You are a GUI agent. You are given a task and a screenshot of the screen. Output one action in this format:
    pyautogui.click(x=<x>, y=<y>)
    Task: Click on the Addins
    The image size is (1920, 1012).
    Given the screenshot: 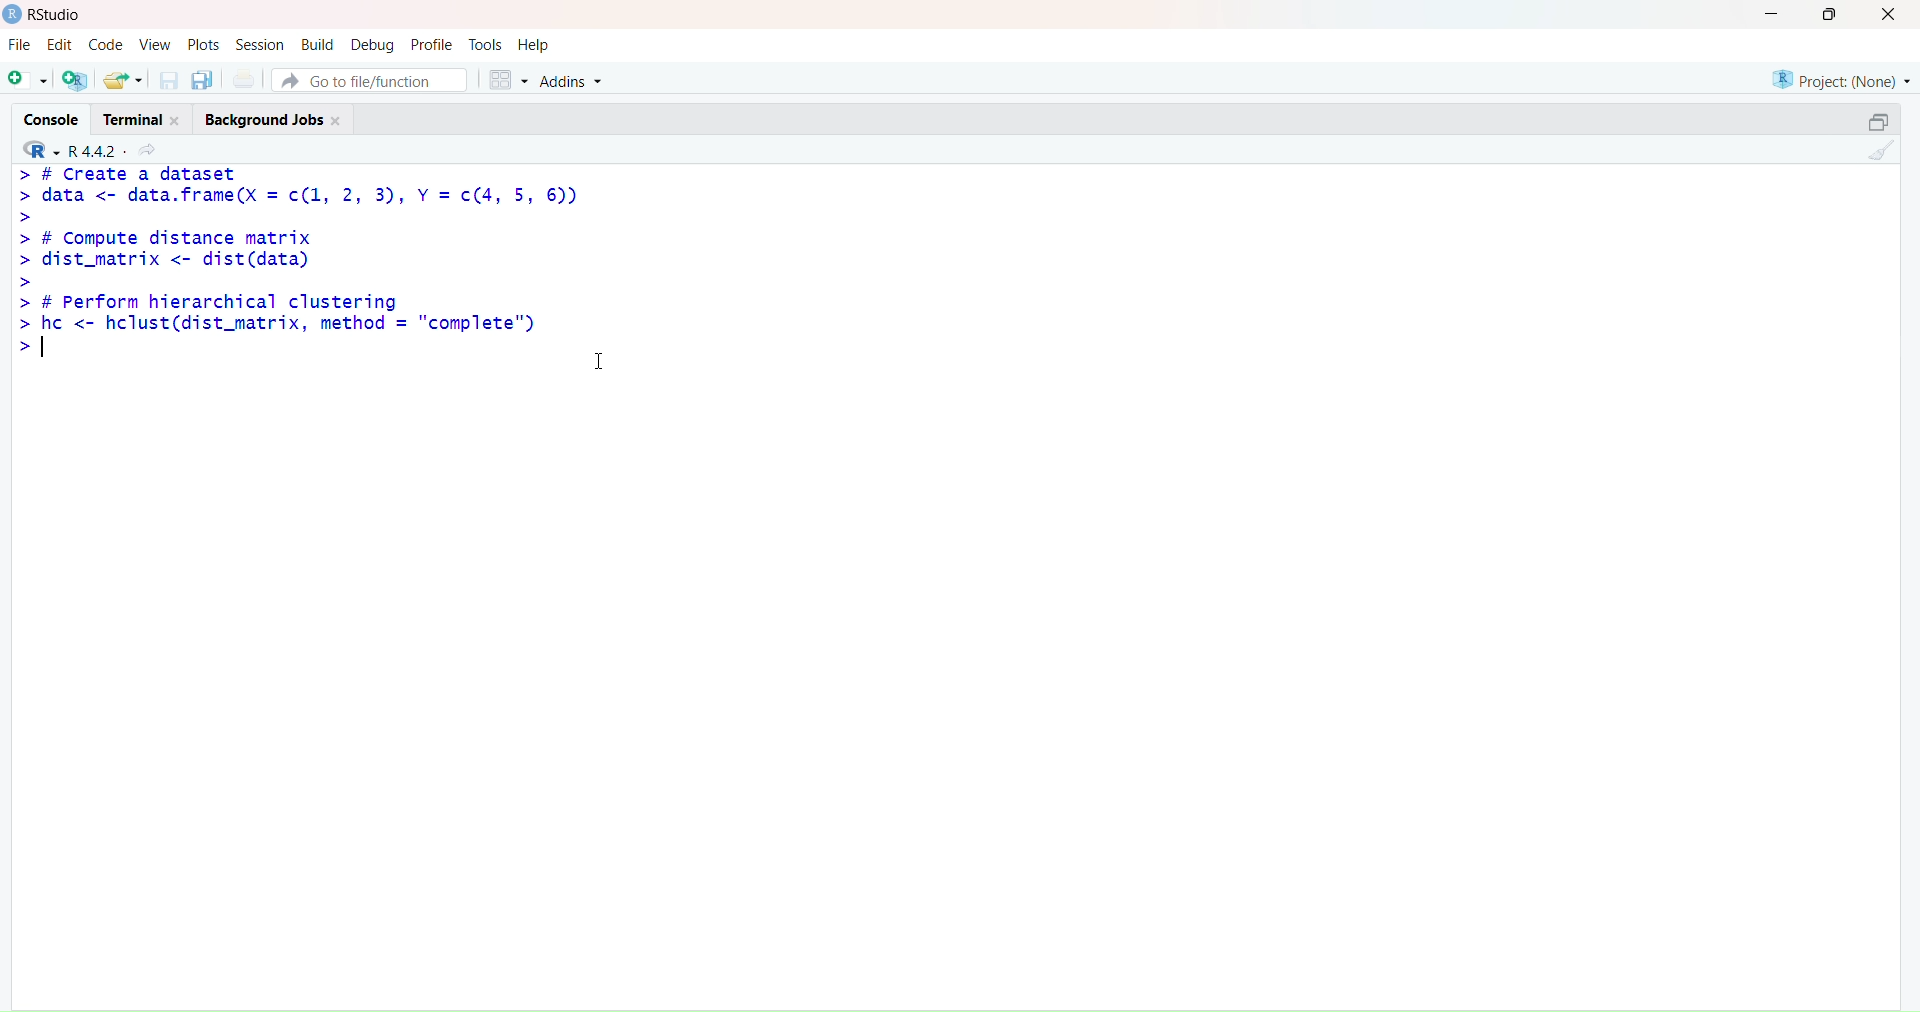 What is the action you would take?
    pyautogui.click(x=586, y=78)
    